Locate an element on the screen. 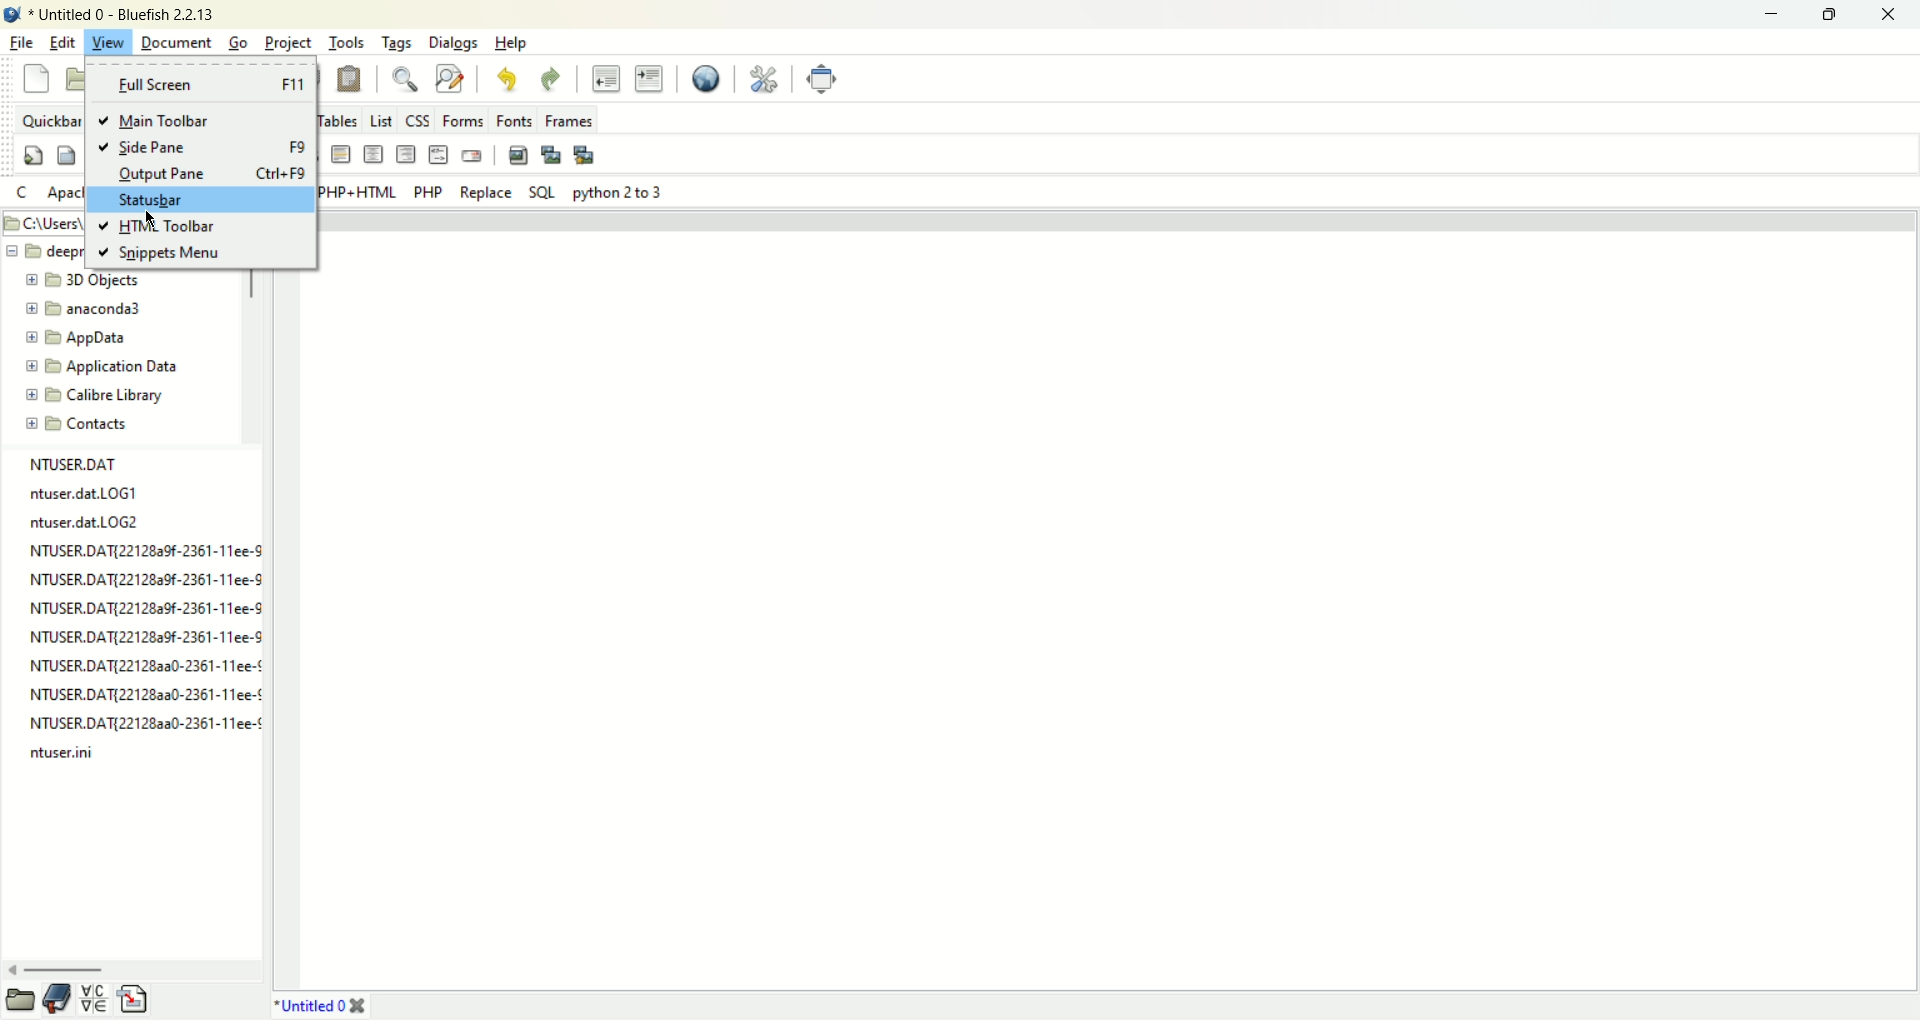 Image resolution: width=1920 pixels, height=1020 pixels. find and replace is located at coordinates (449, 77).